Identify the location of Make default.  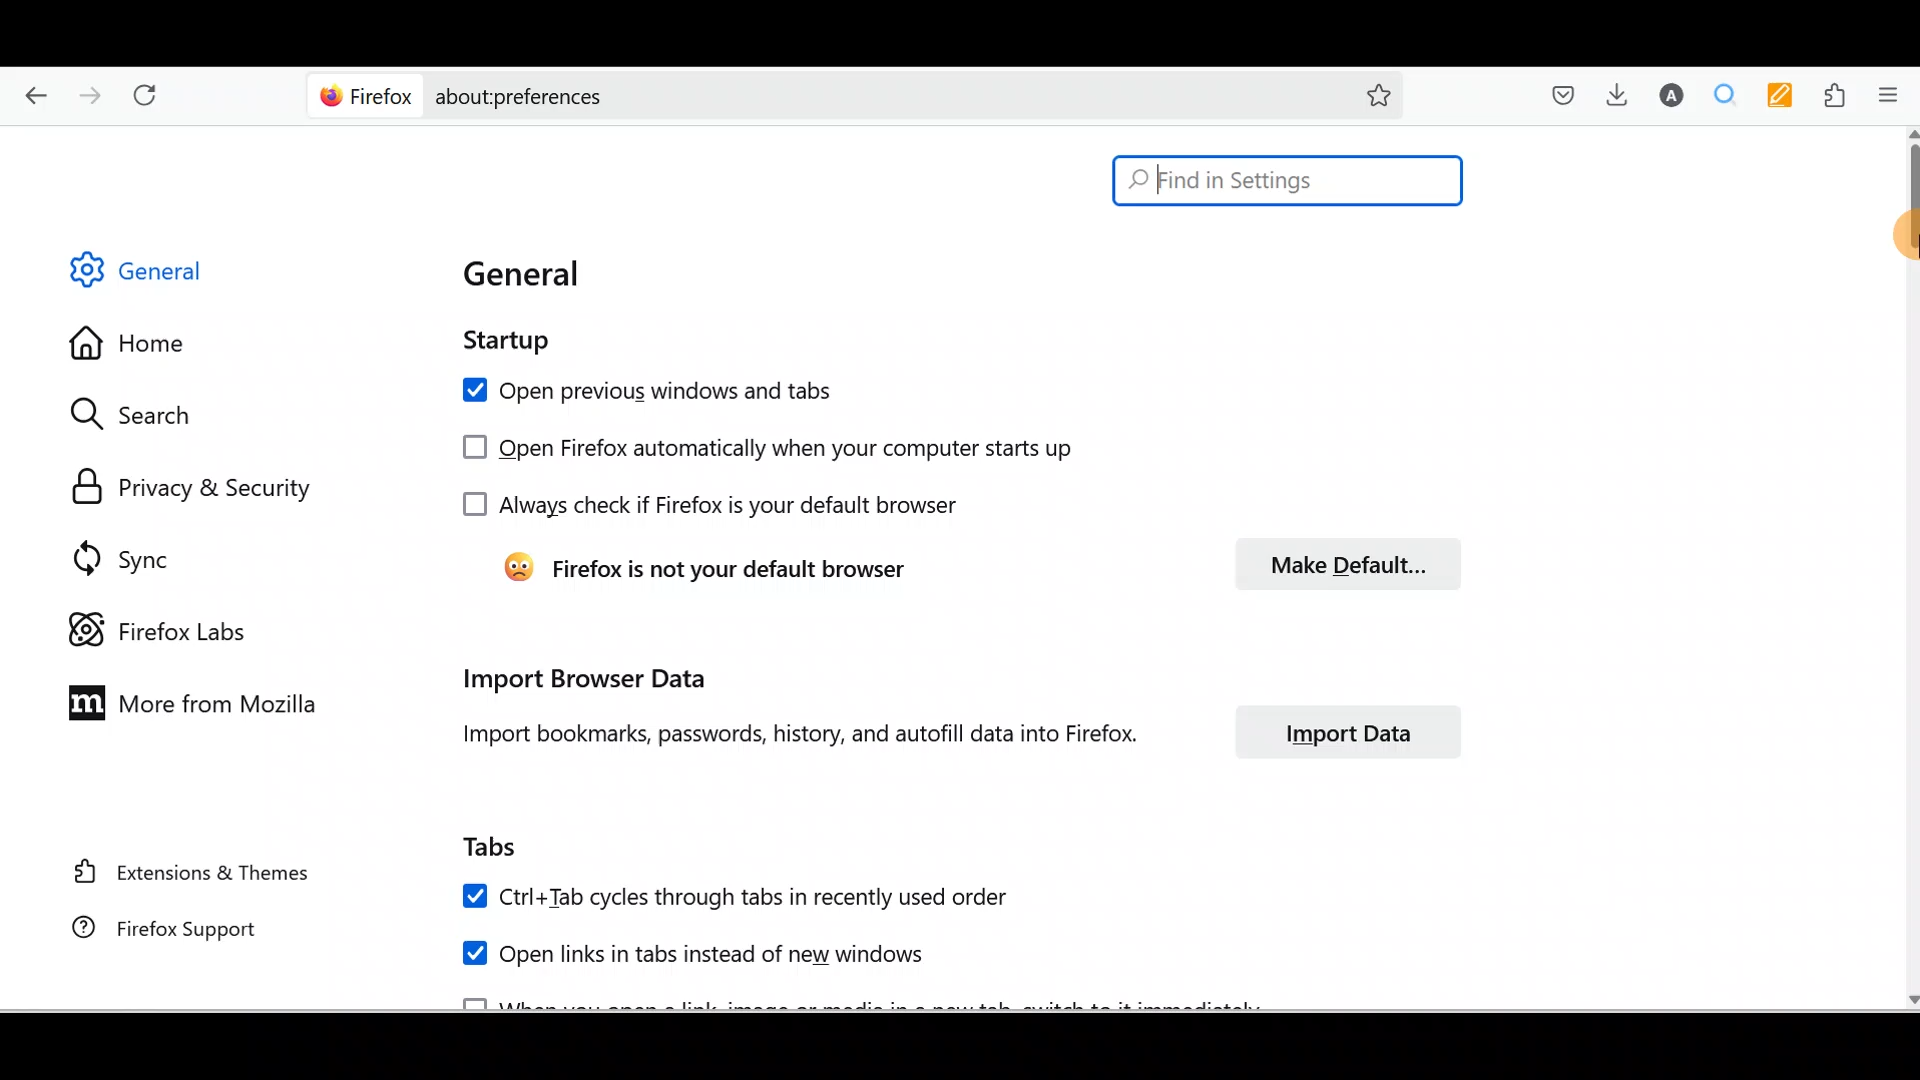
(1341, 561).